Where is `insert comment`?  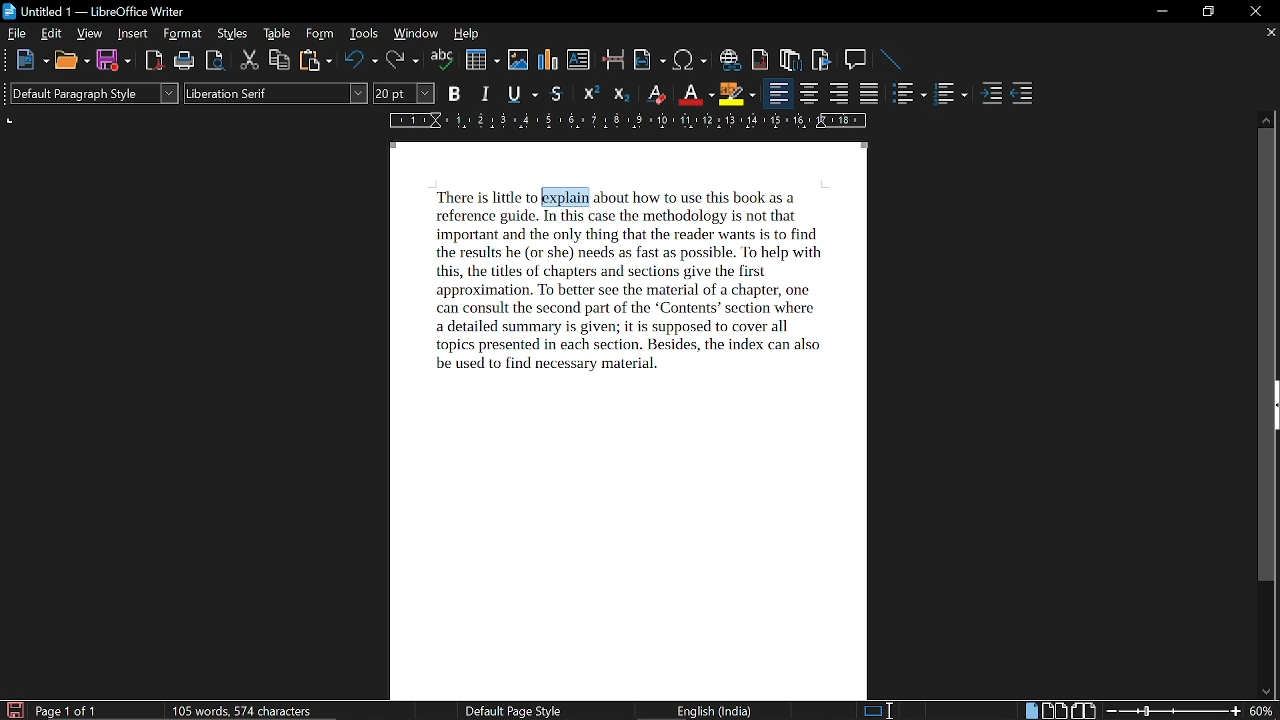 insert comment is located at coordinates (856, 59).